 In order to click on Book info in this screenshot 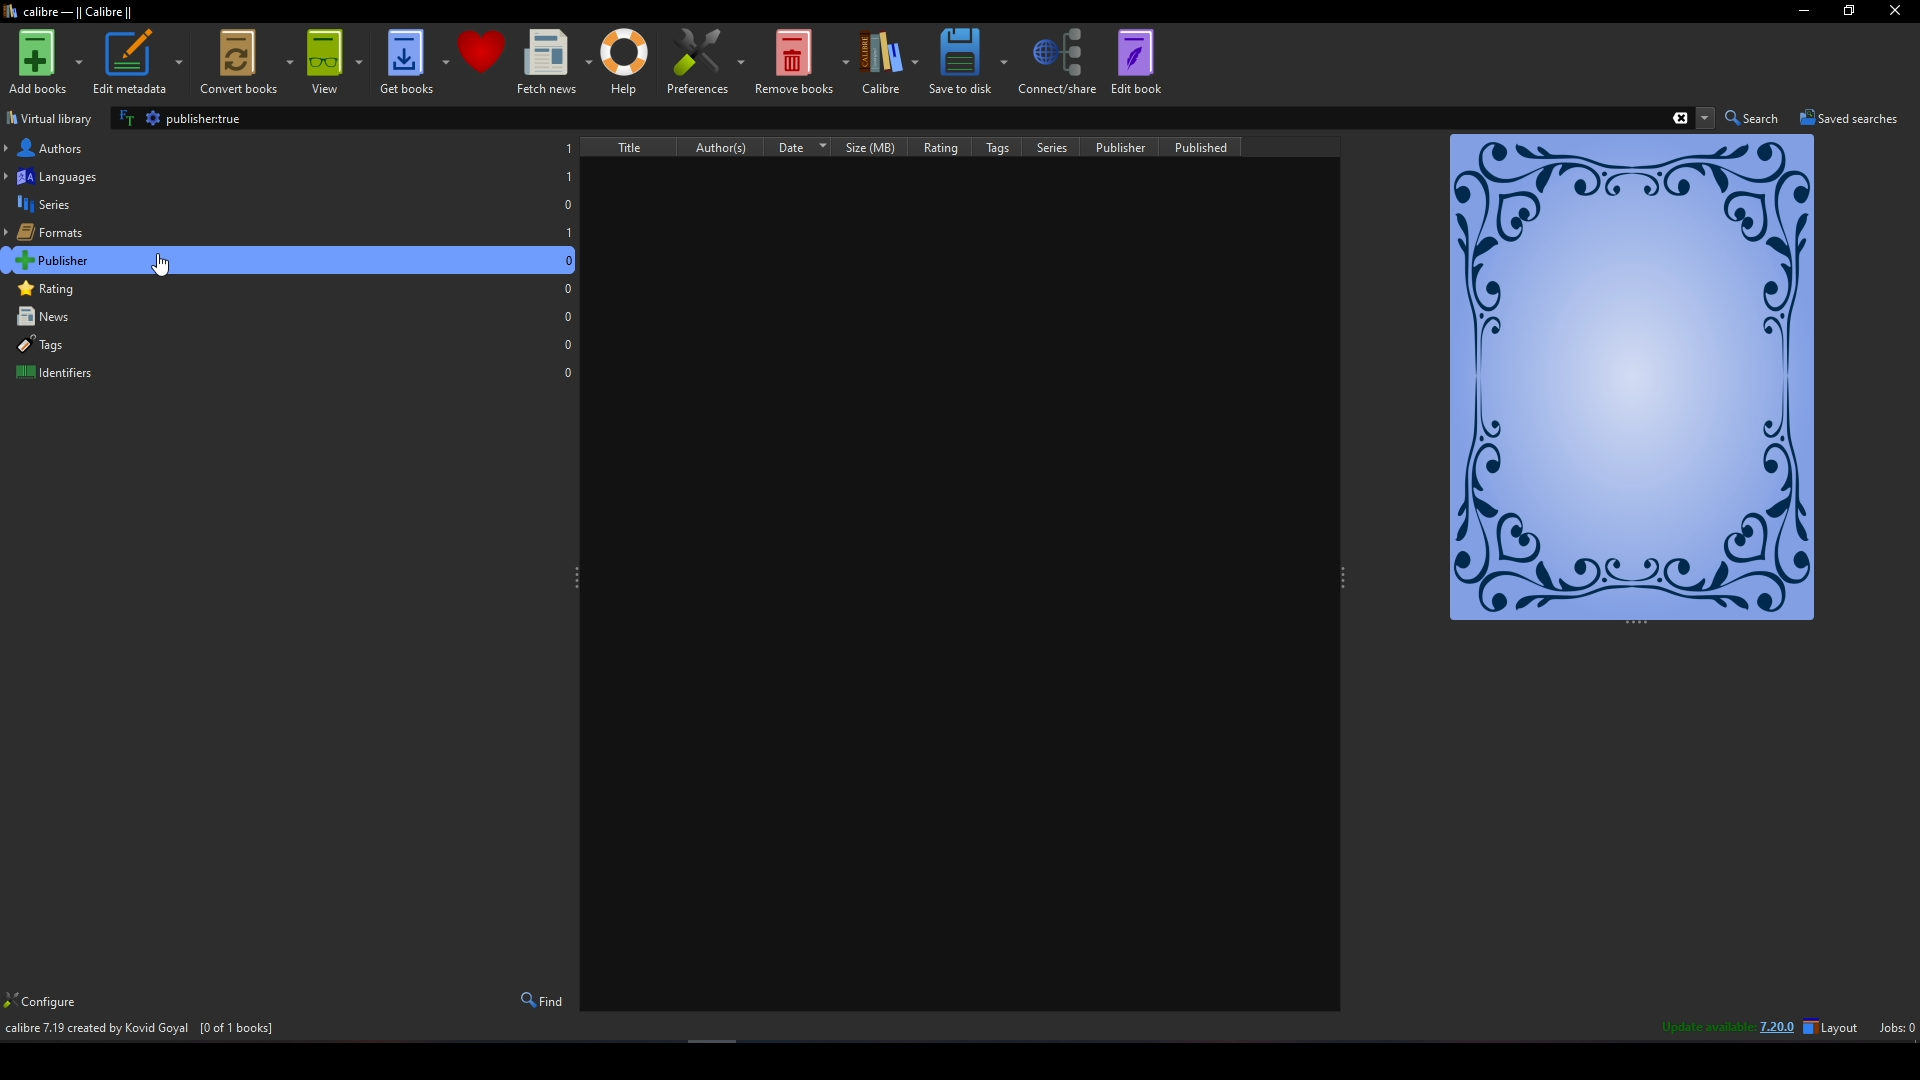, I will do `click(958, 175)`.